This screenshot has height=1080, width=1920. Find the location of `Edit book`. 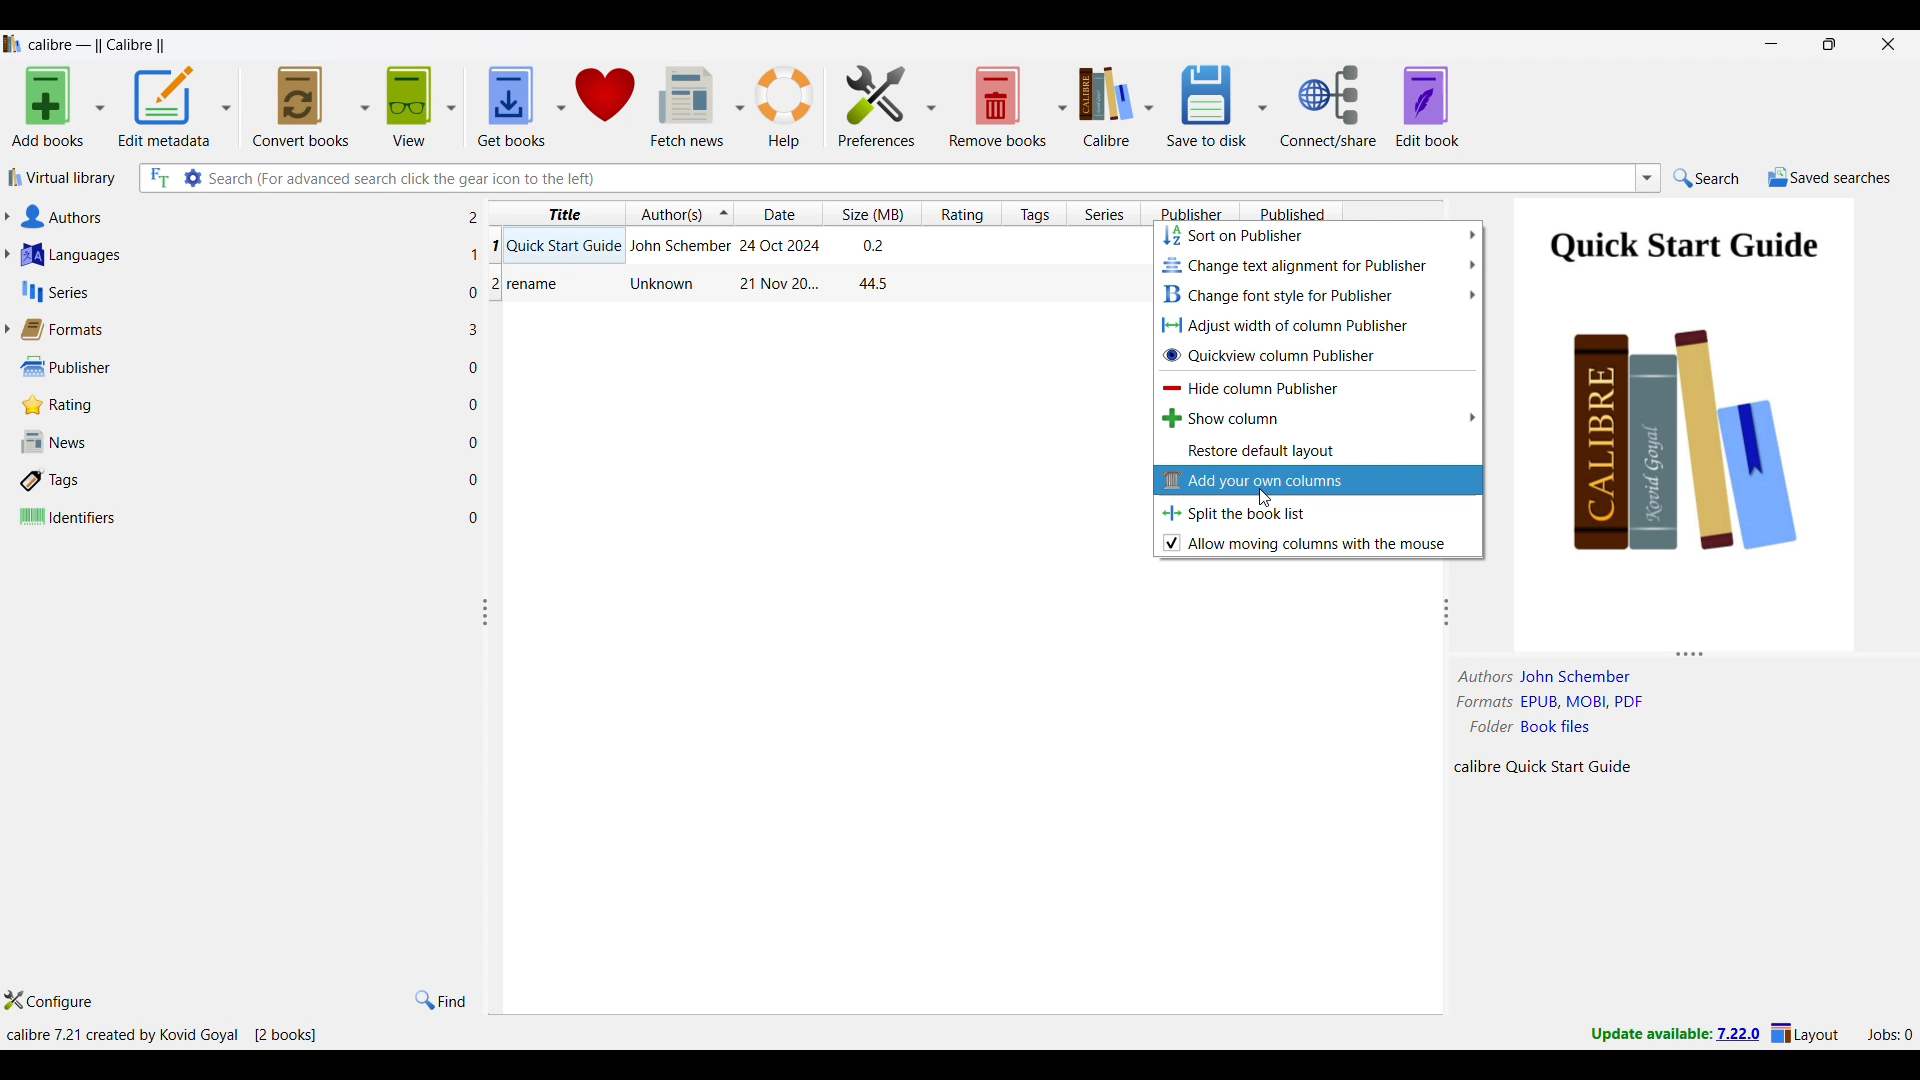

Edit book is located at coordinates (1427, 106).